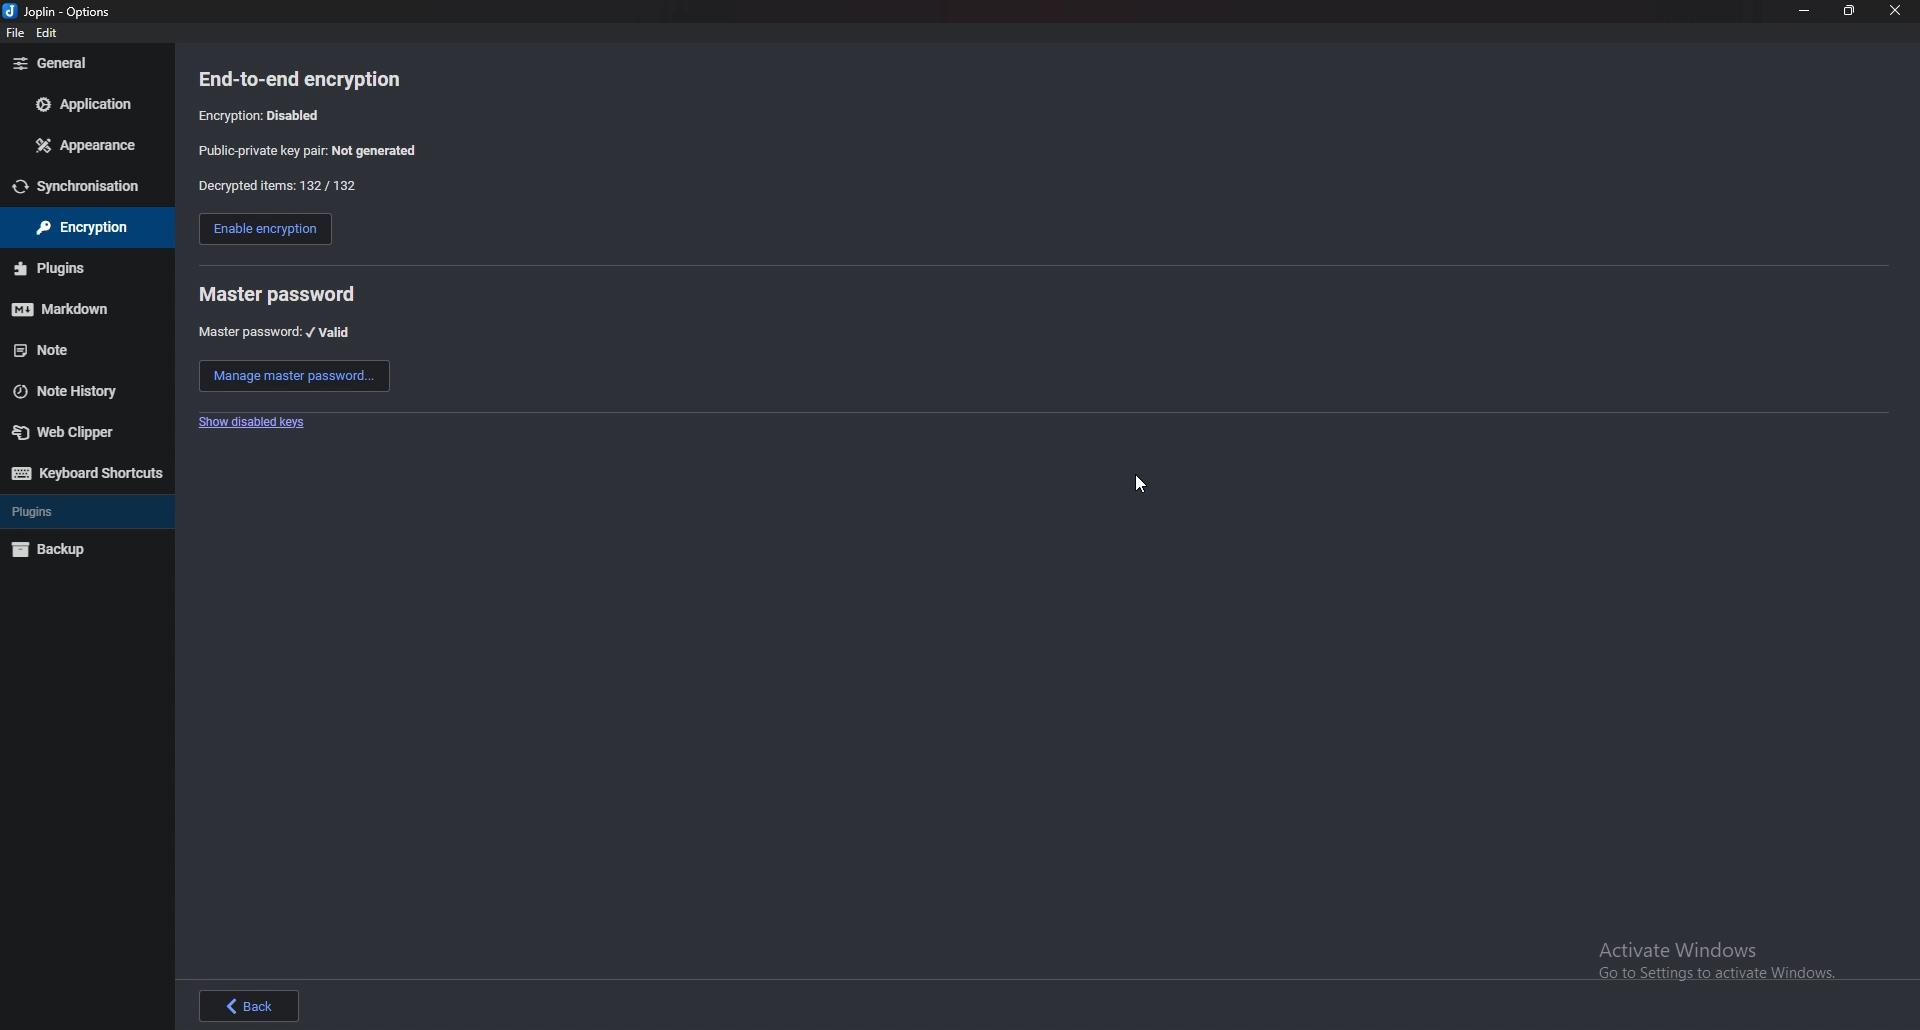  I want to click on note, so click(80, 350).